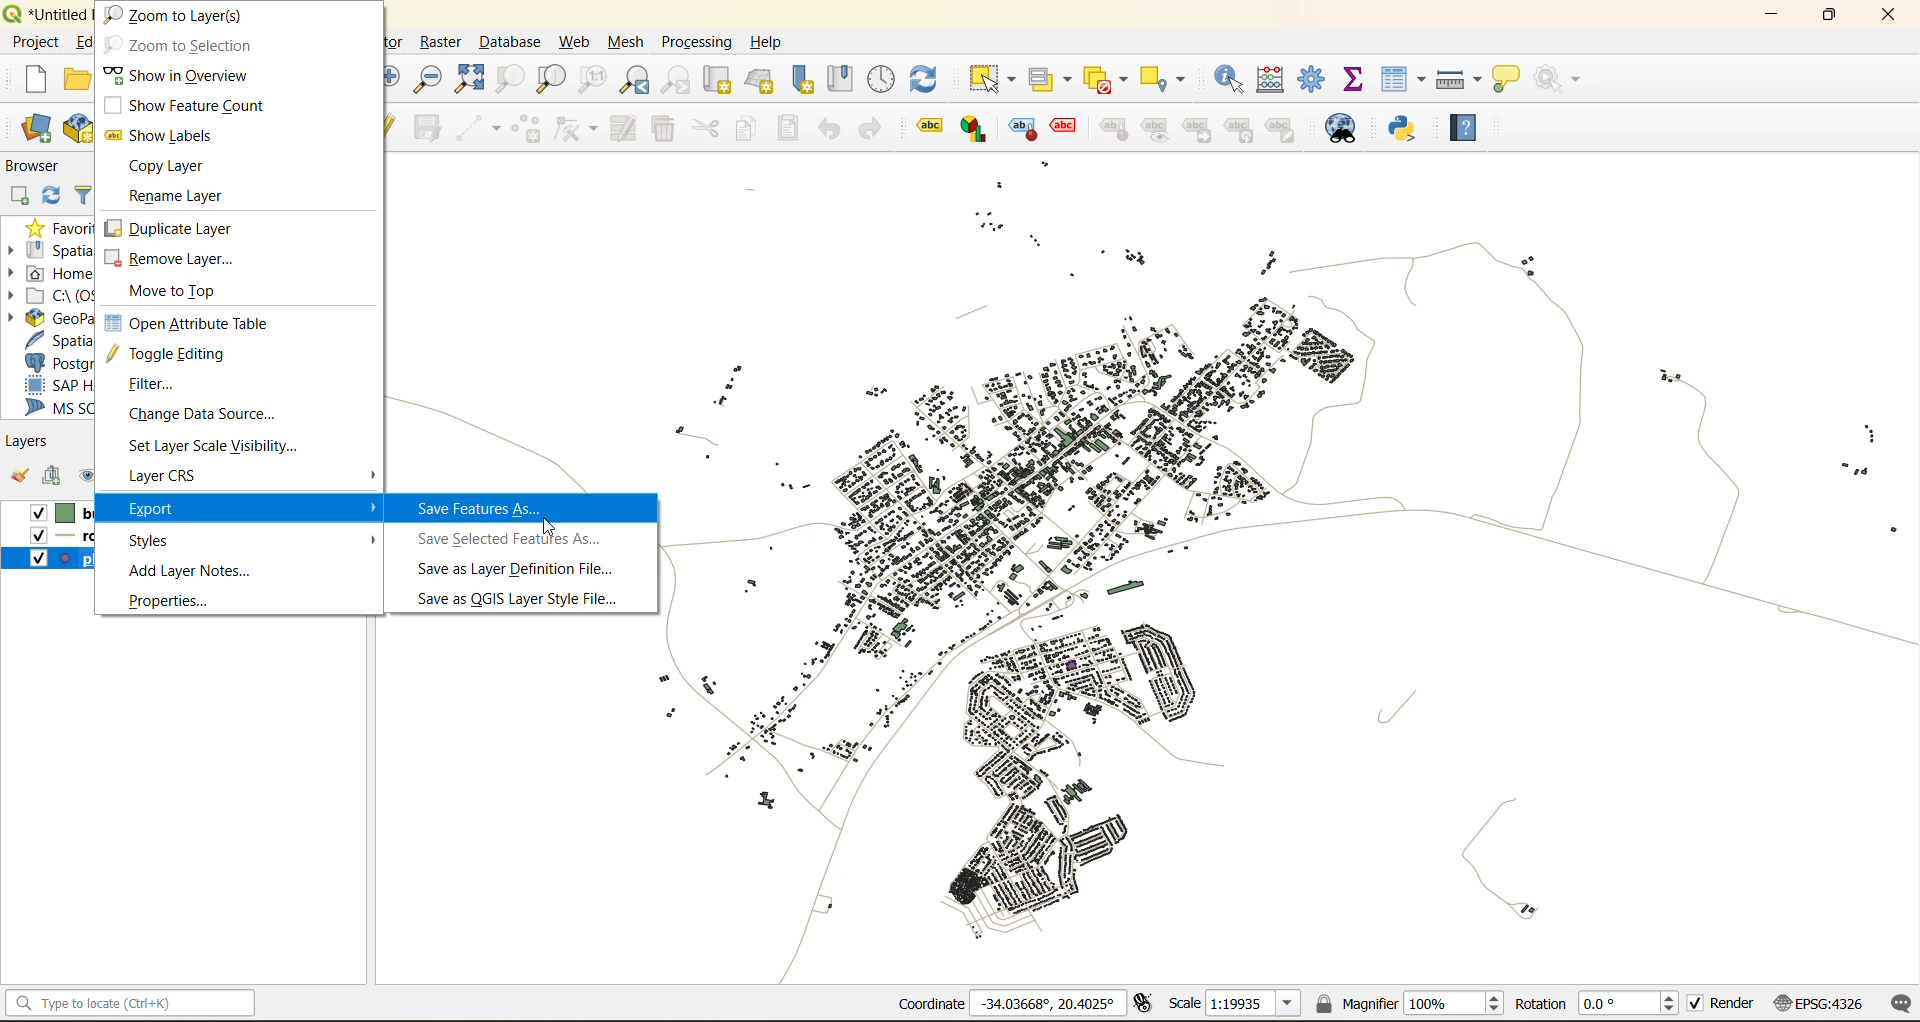 The width and height of the screenshot is (1920, 1022). I want to click on attributes table, so click(1408, 80).